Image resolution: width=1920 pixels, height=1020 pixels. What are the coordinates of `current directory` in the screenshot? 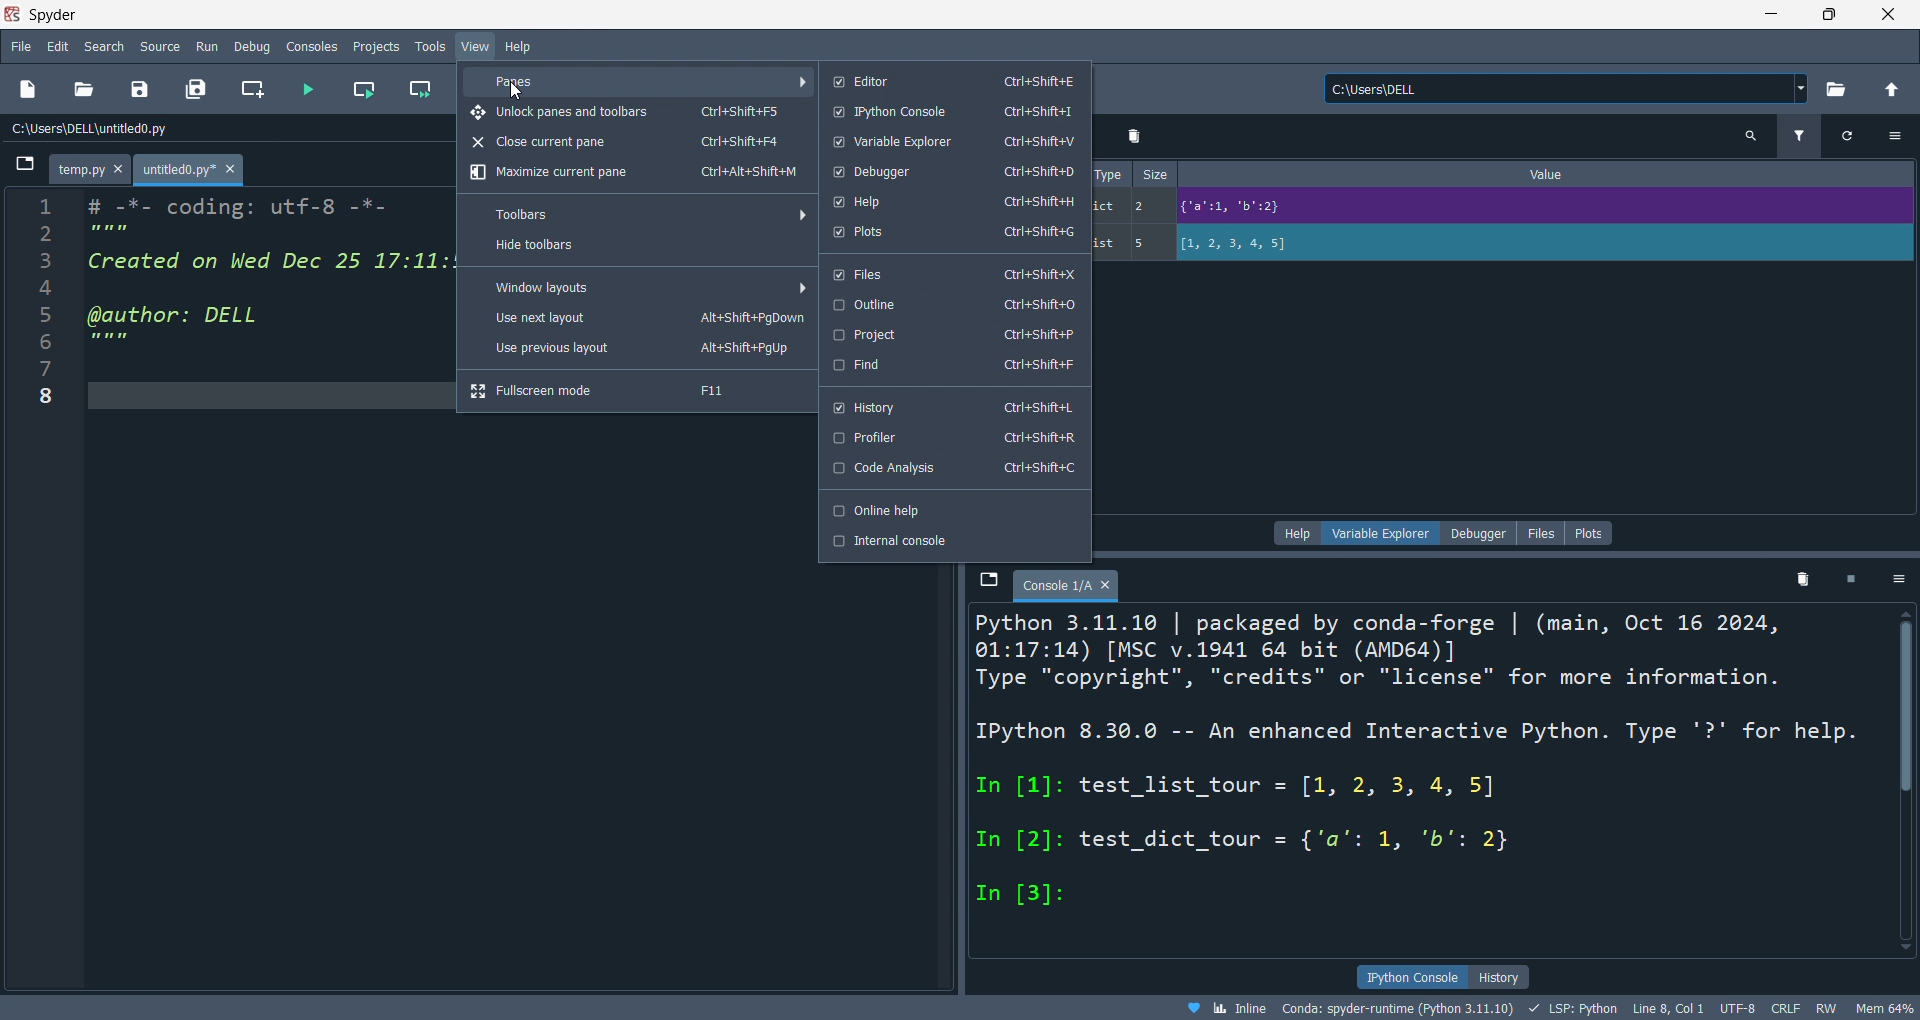 It's located at (1566, 90).